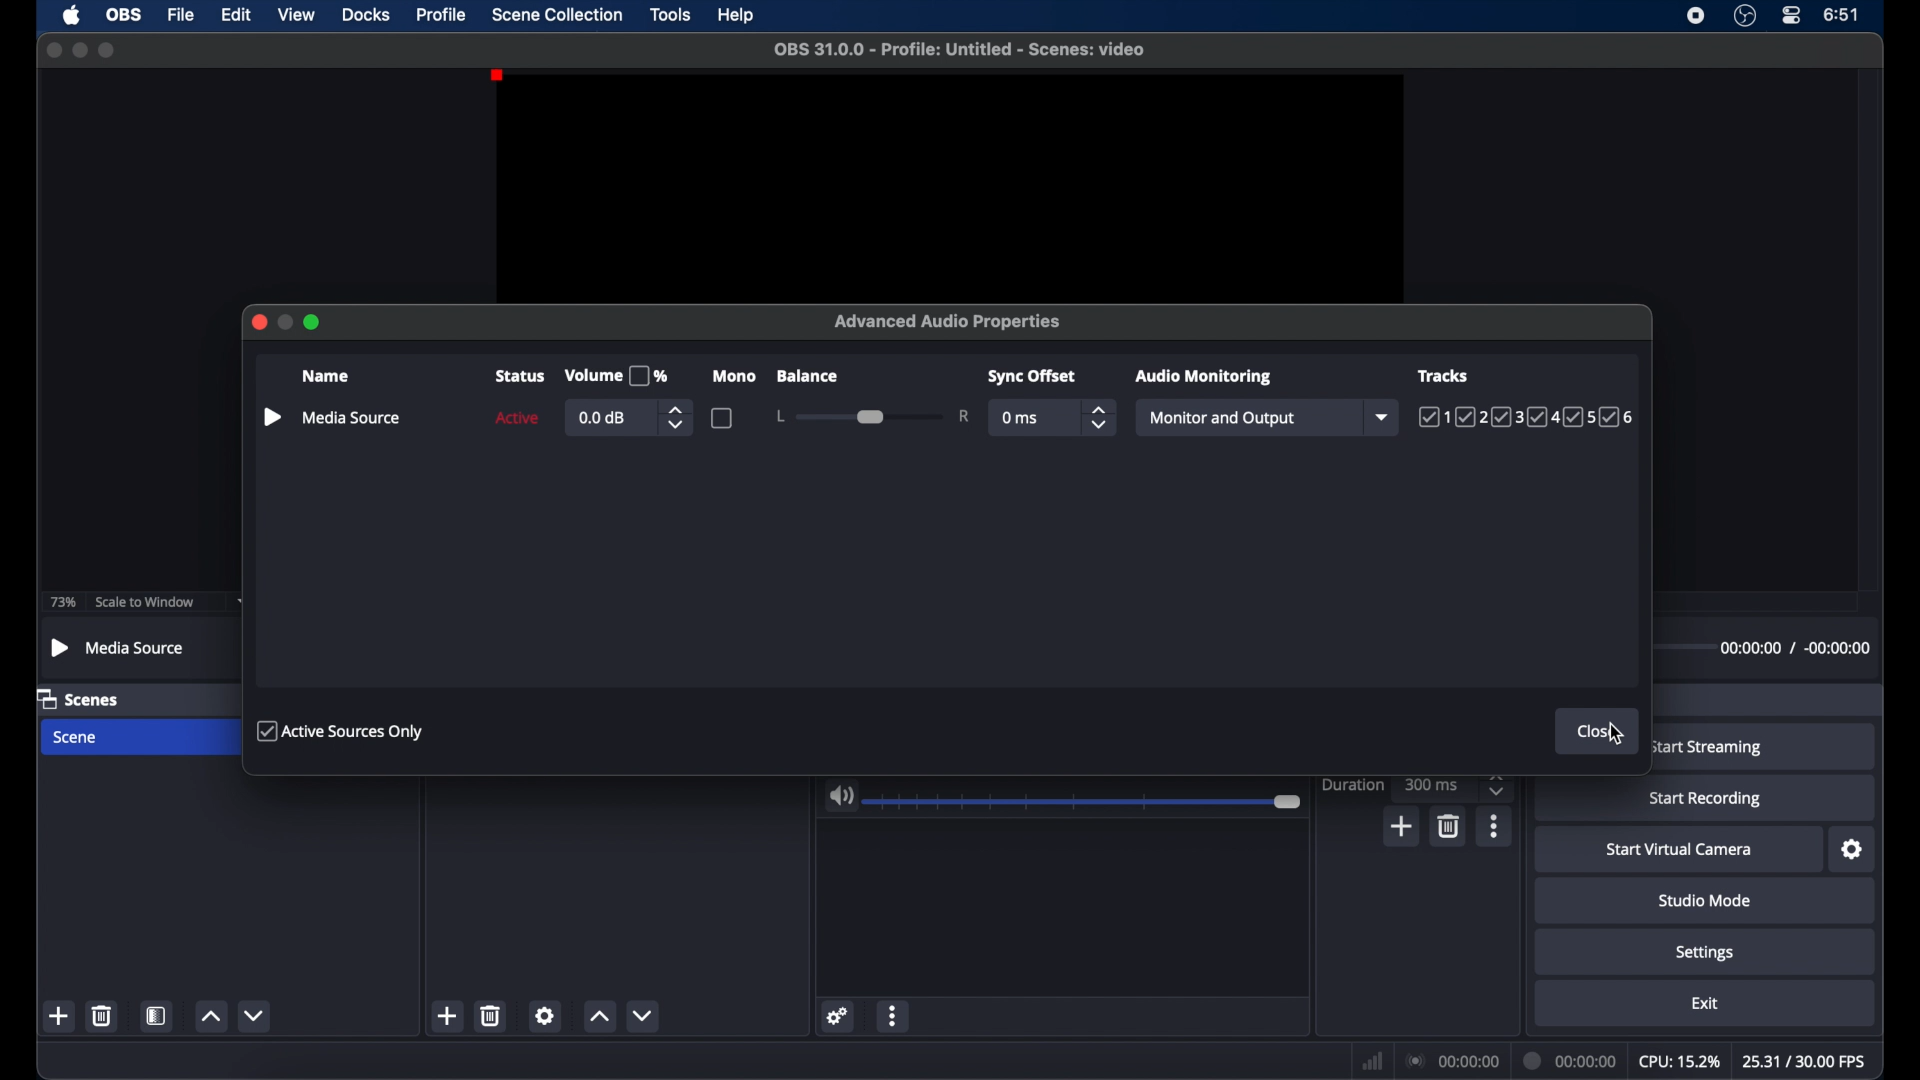  I want to click on 0 ms, so click(1019, 420).